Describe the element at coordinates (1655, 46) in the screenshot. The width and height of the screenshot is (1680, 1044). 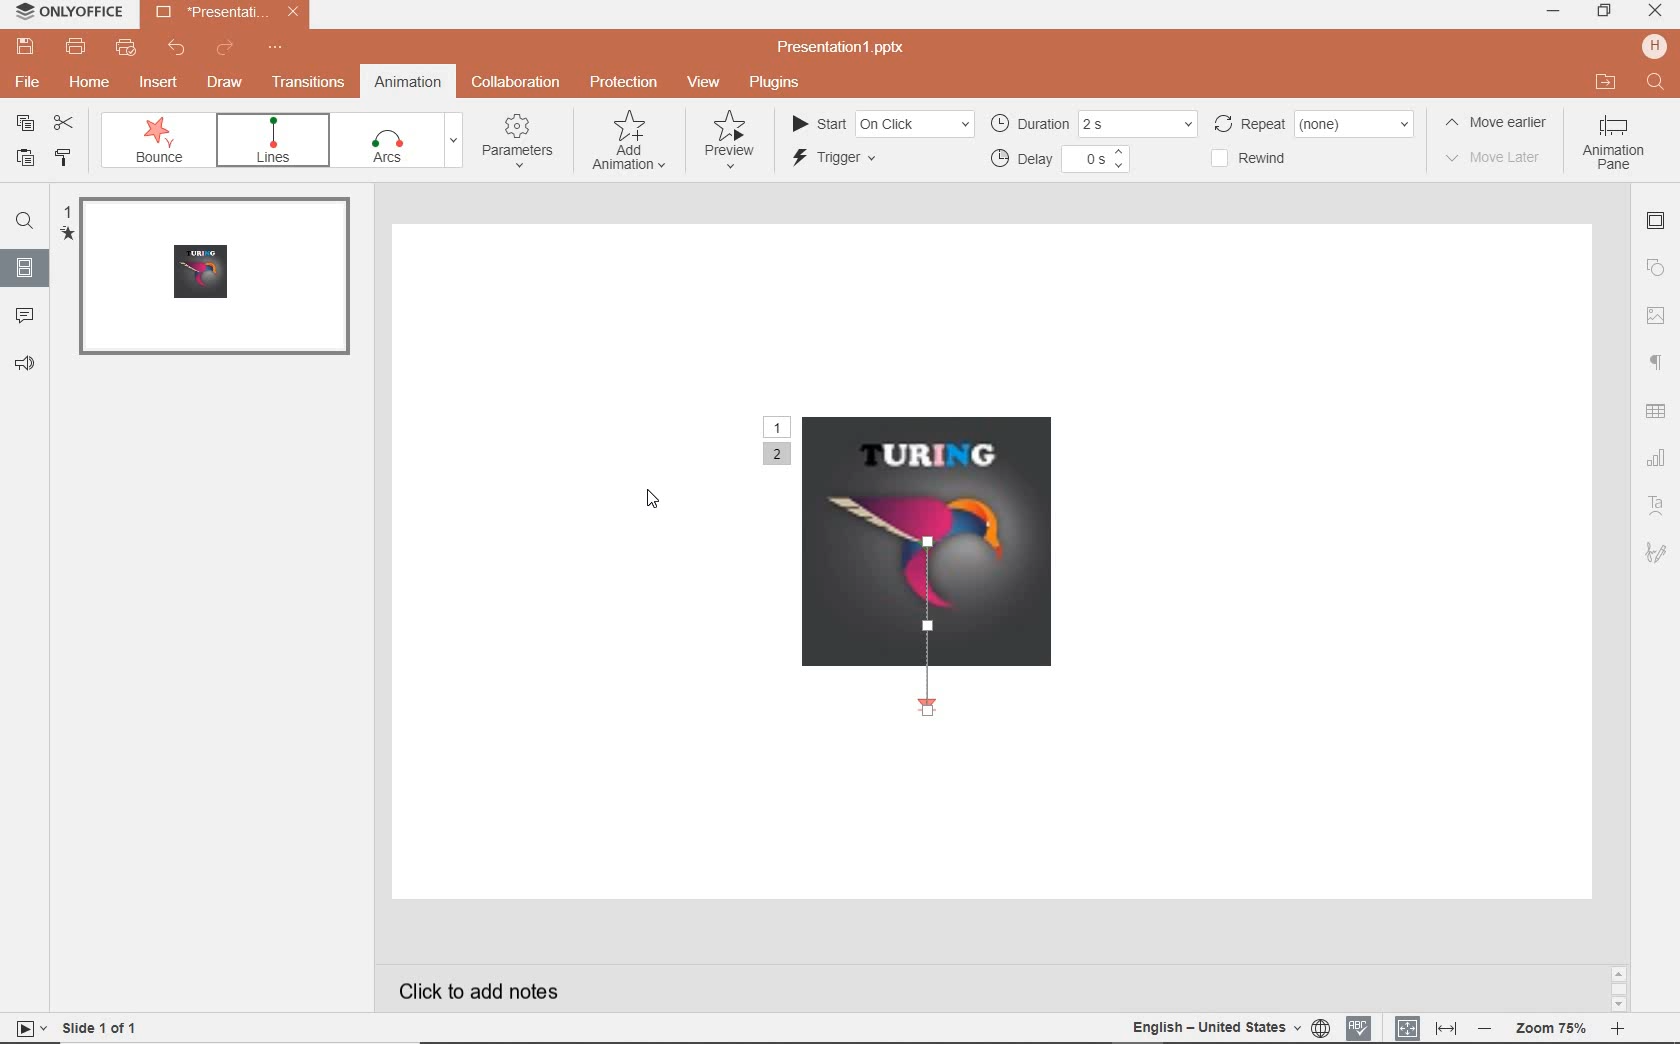
I see `hp` at that location.